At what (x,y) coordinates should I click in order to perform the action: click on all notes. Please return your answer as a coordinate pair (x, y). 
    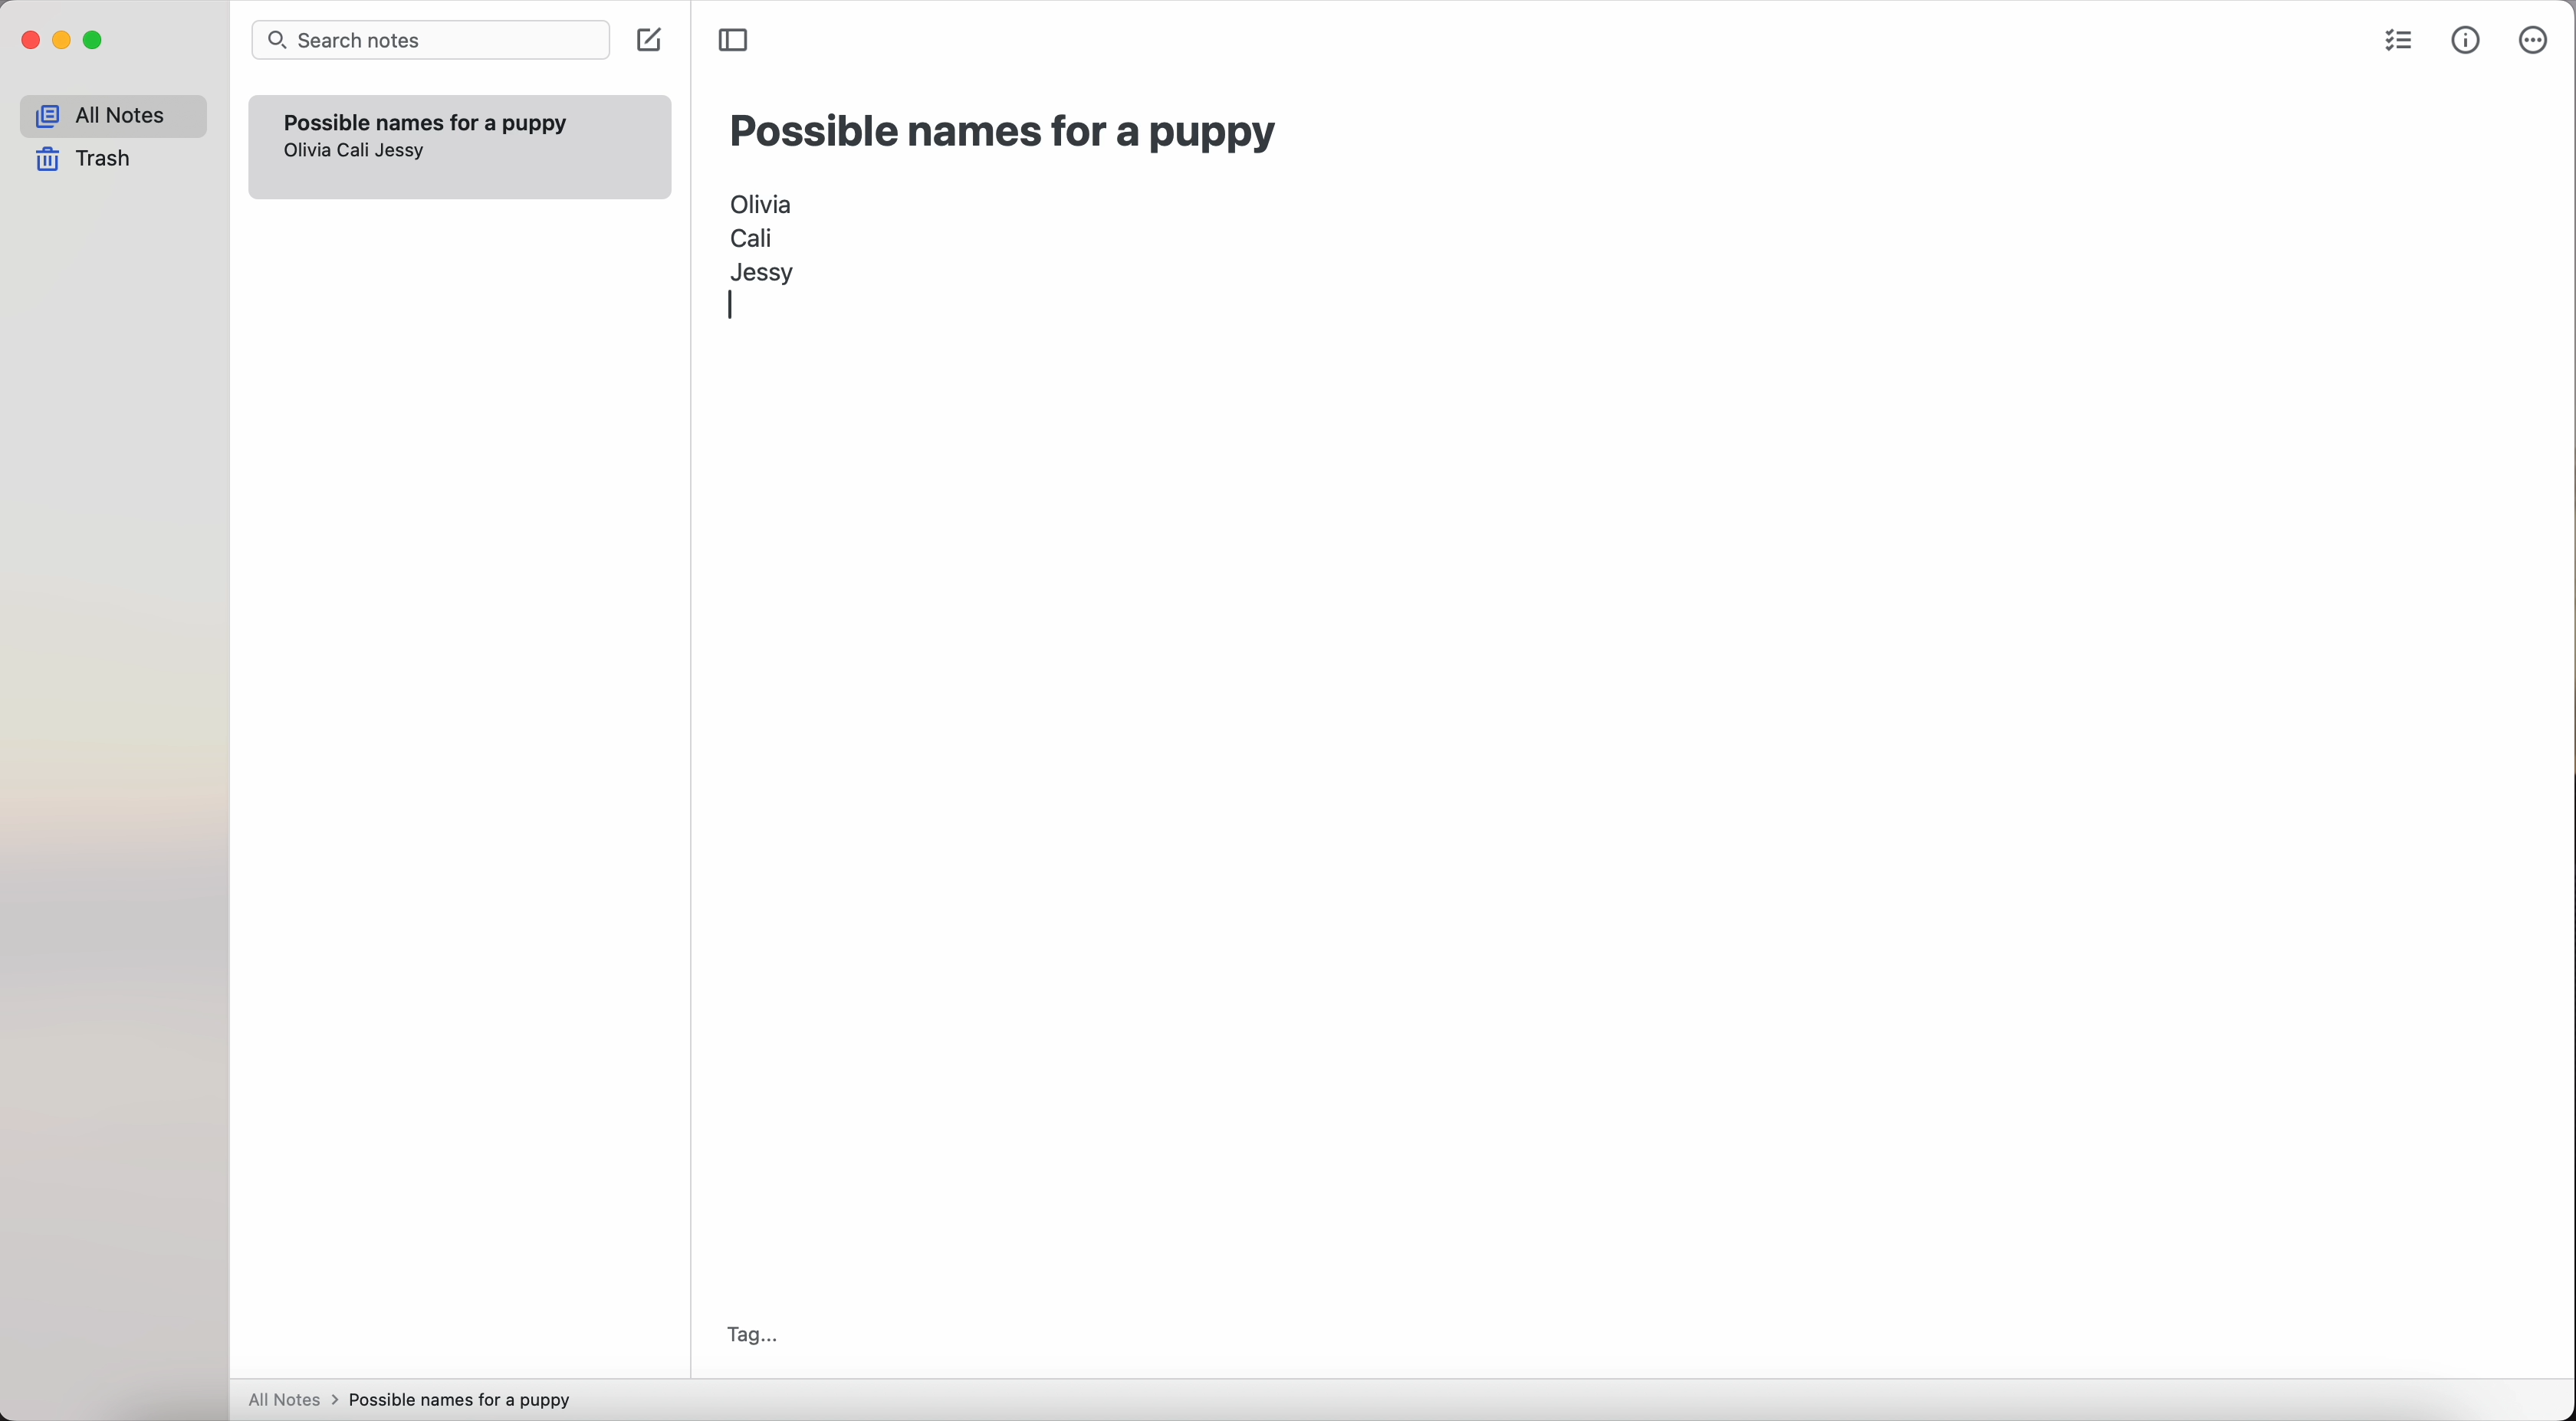
    Looking at the image, I should click on (113, 116).